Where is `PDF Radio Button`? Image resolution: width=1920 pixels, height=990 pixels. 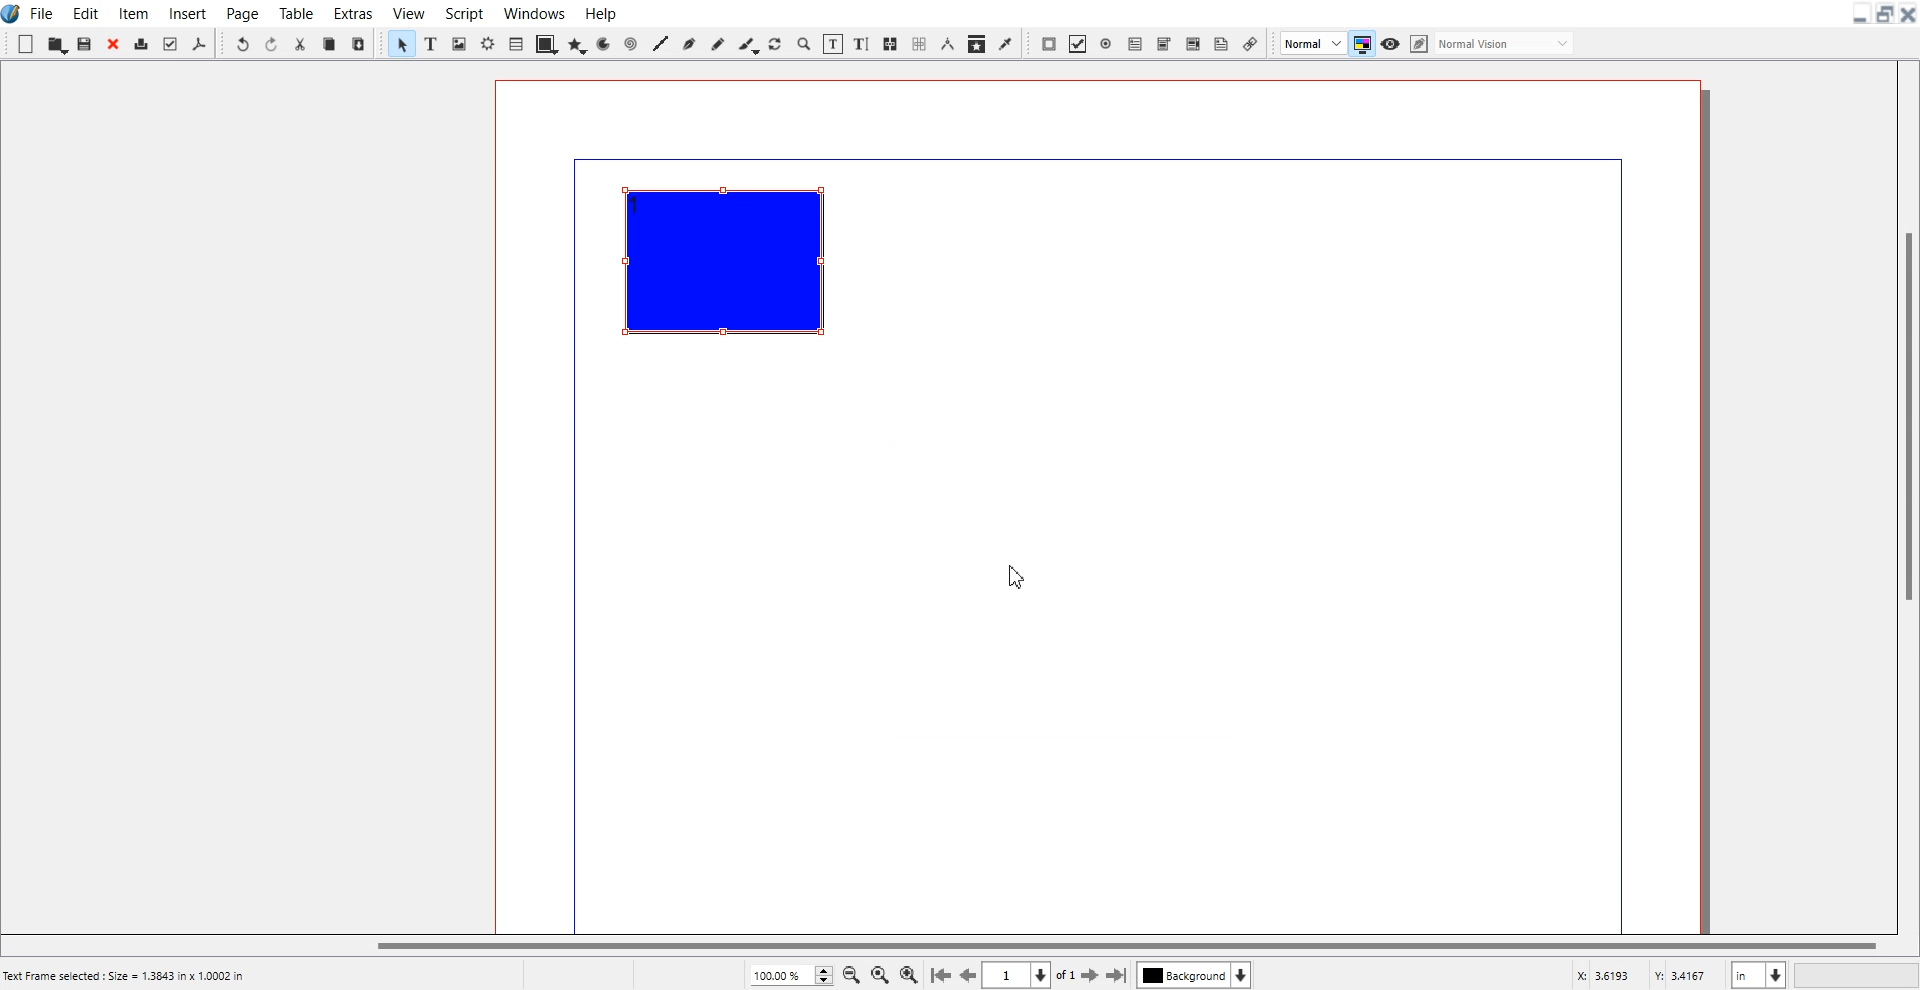 PDF Radio Button is located at coordinates (1106, 44).